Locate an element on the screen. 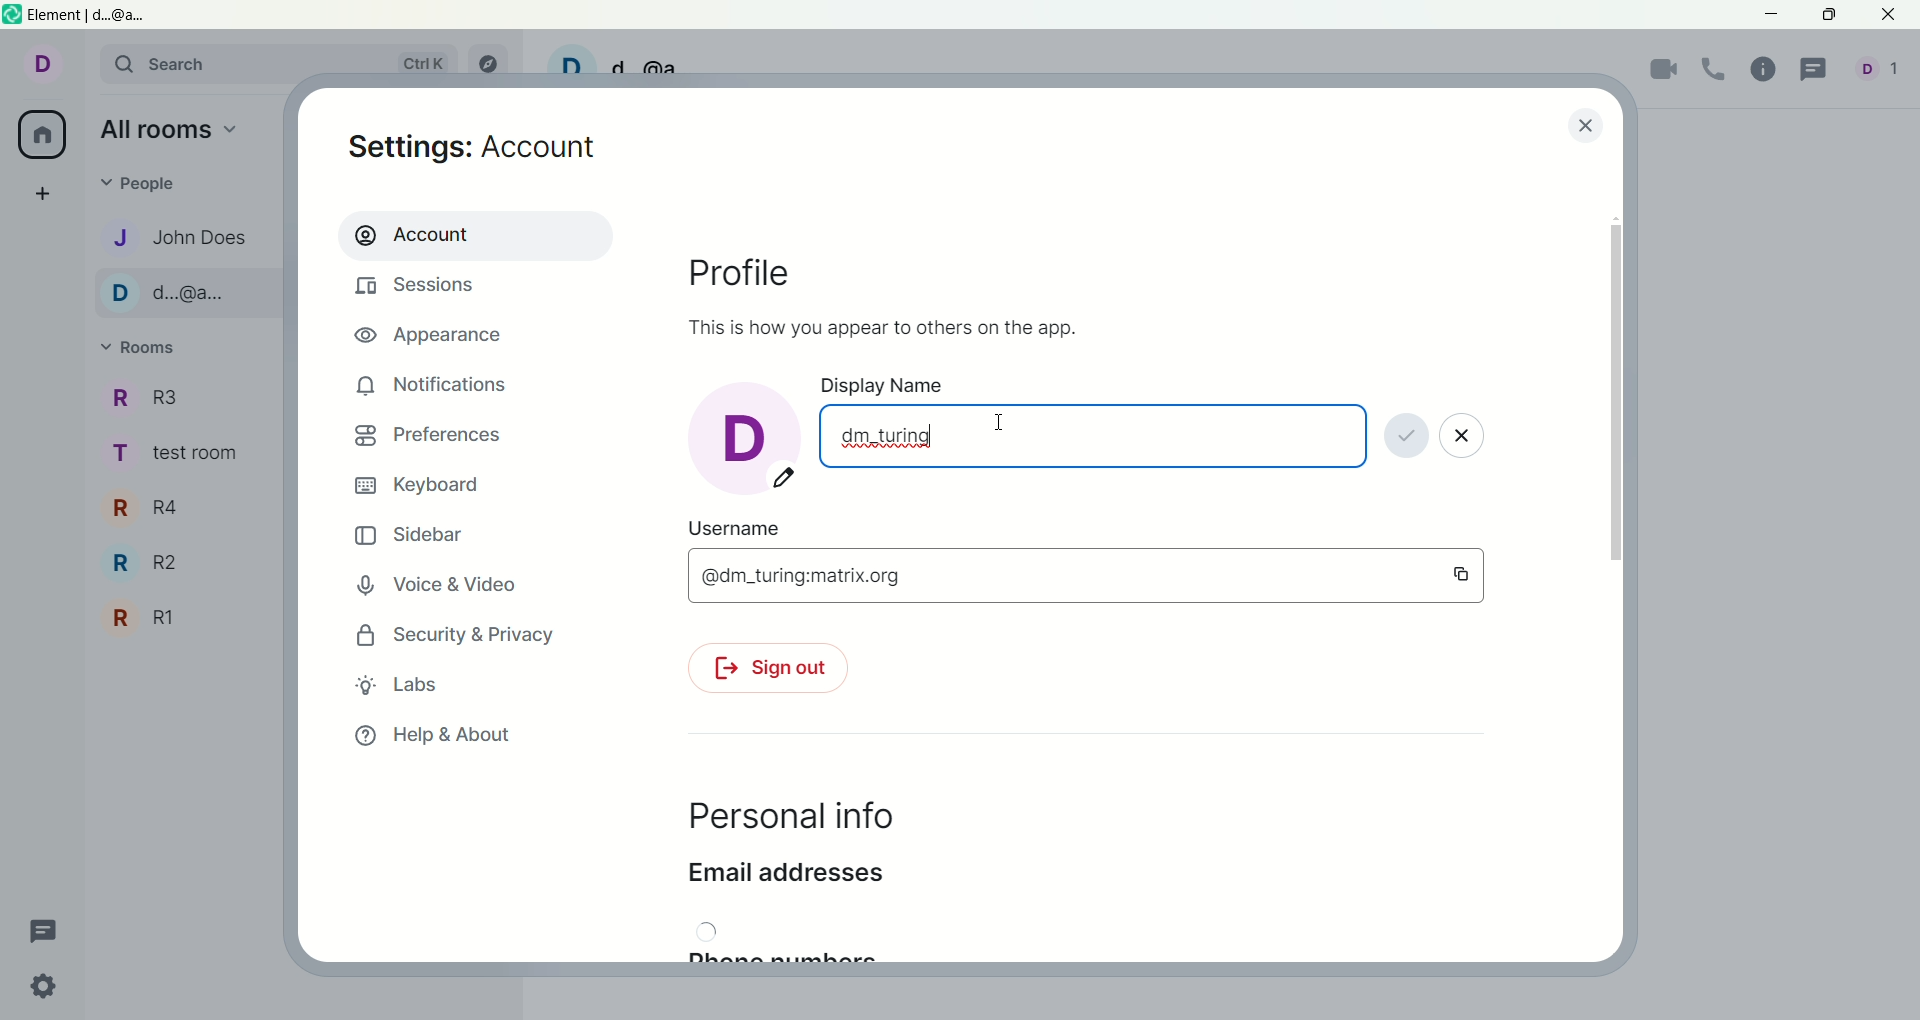 Image resolution: width=1920 pixels, height=1020 pixels. R2 is located at coordinates (155, 565).